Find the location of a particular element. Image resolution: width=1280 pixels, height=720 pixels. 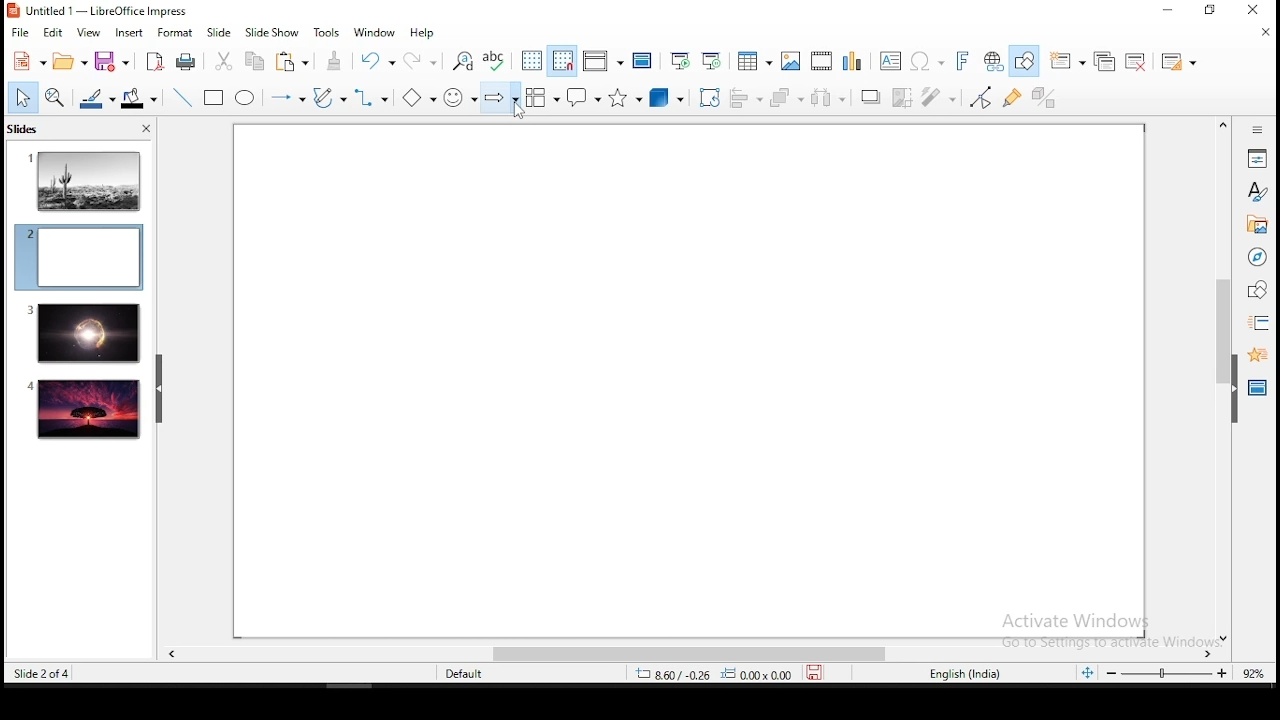

save is located at coordinates (110, 61).